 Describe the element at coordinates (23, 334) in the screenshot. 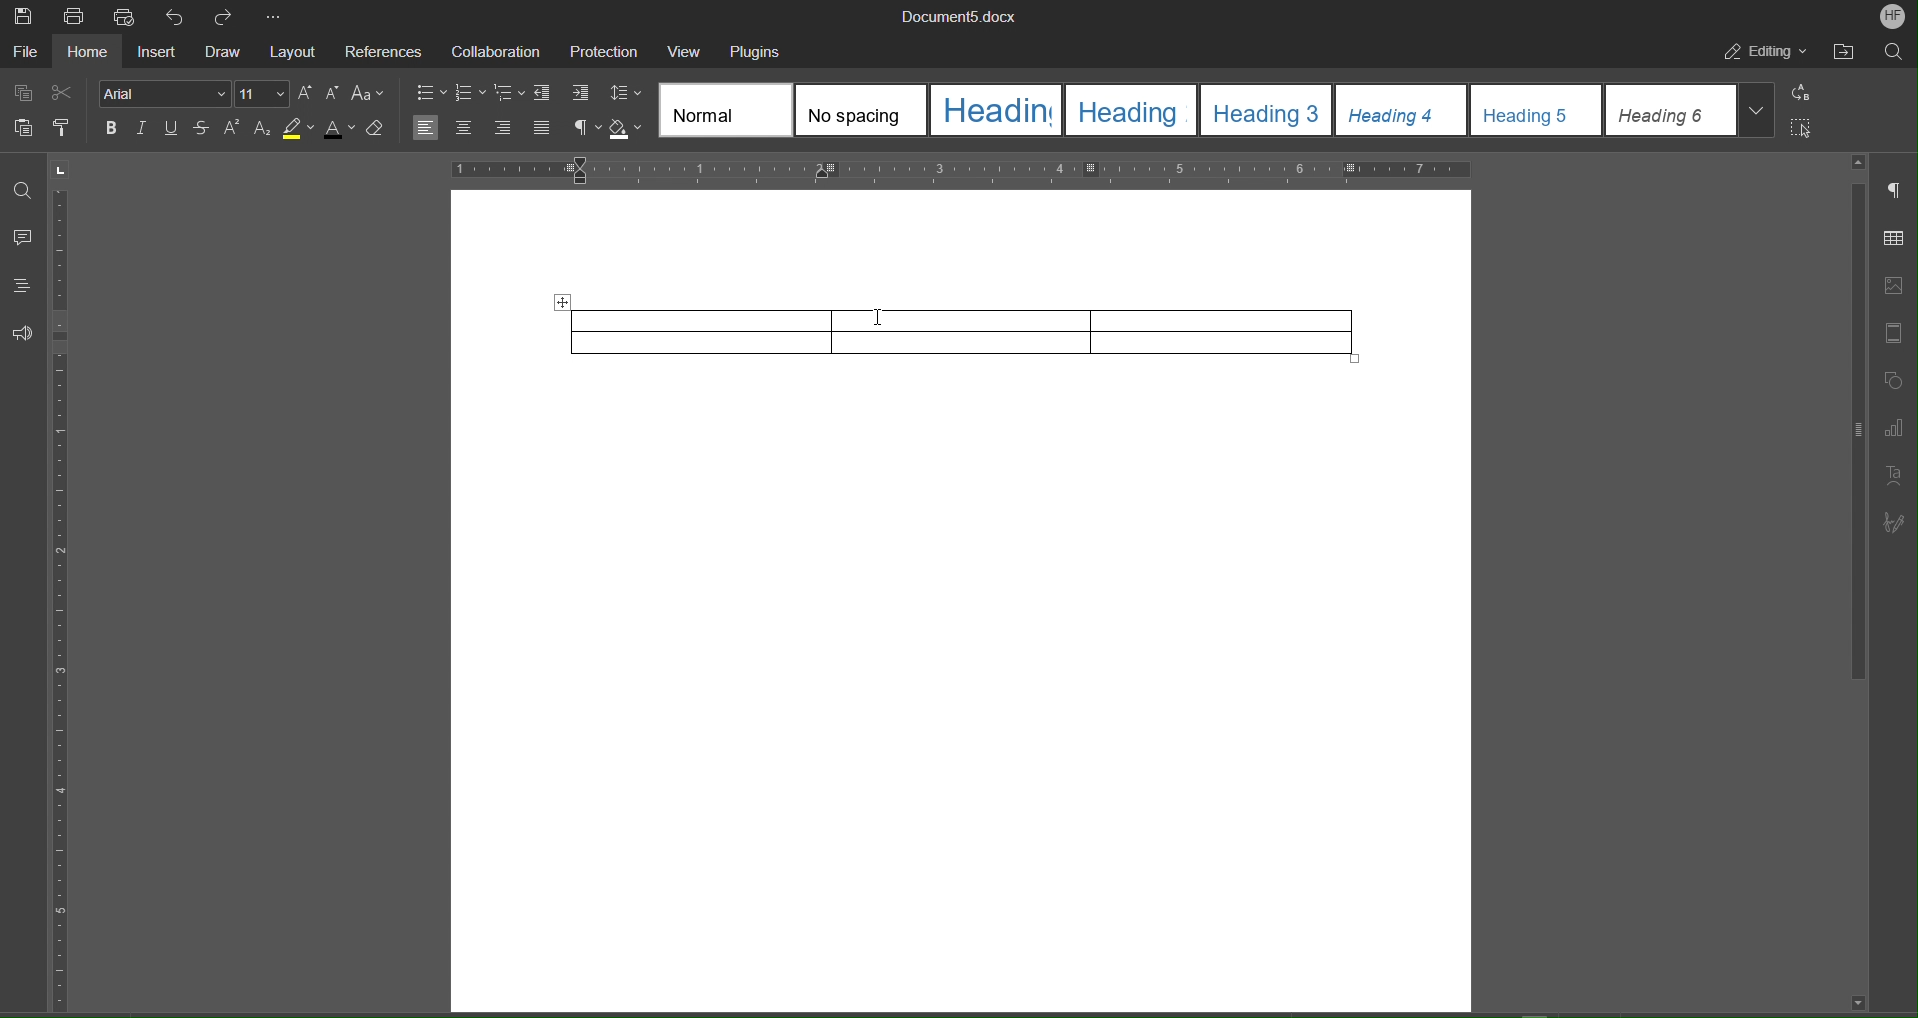

I see `Feedback and Support` at that location.